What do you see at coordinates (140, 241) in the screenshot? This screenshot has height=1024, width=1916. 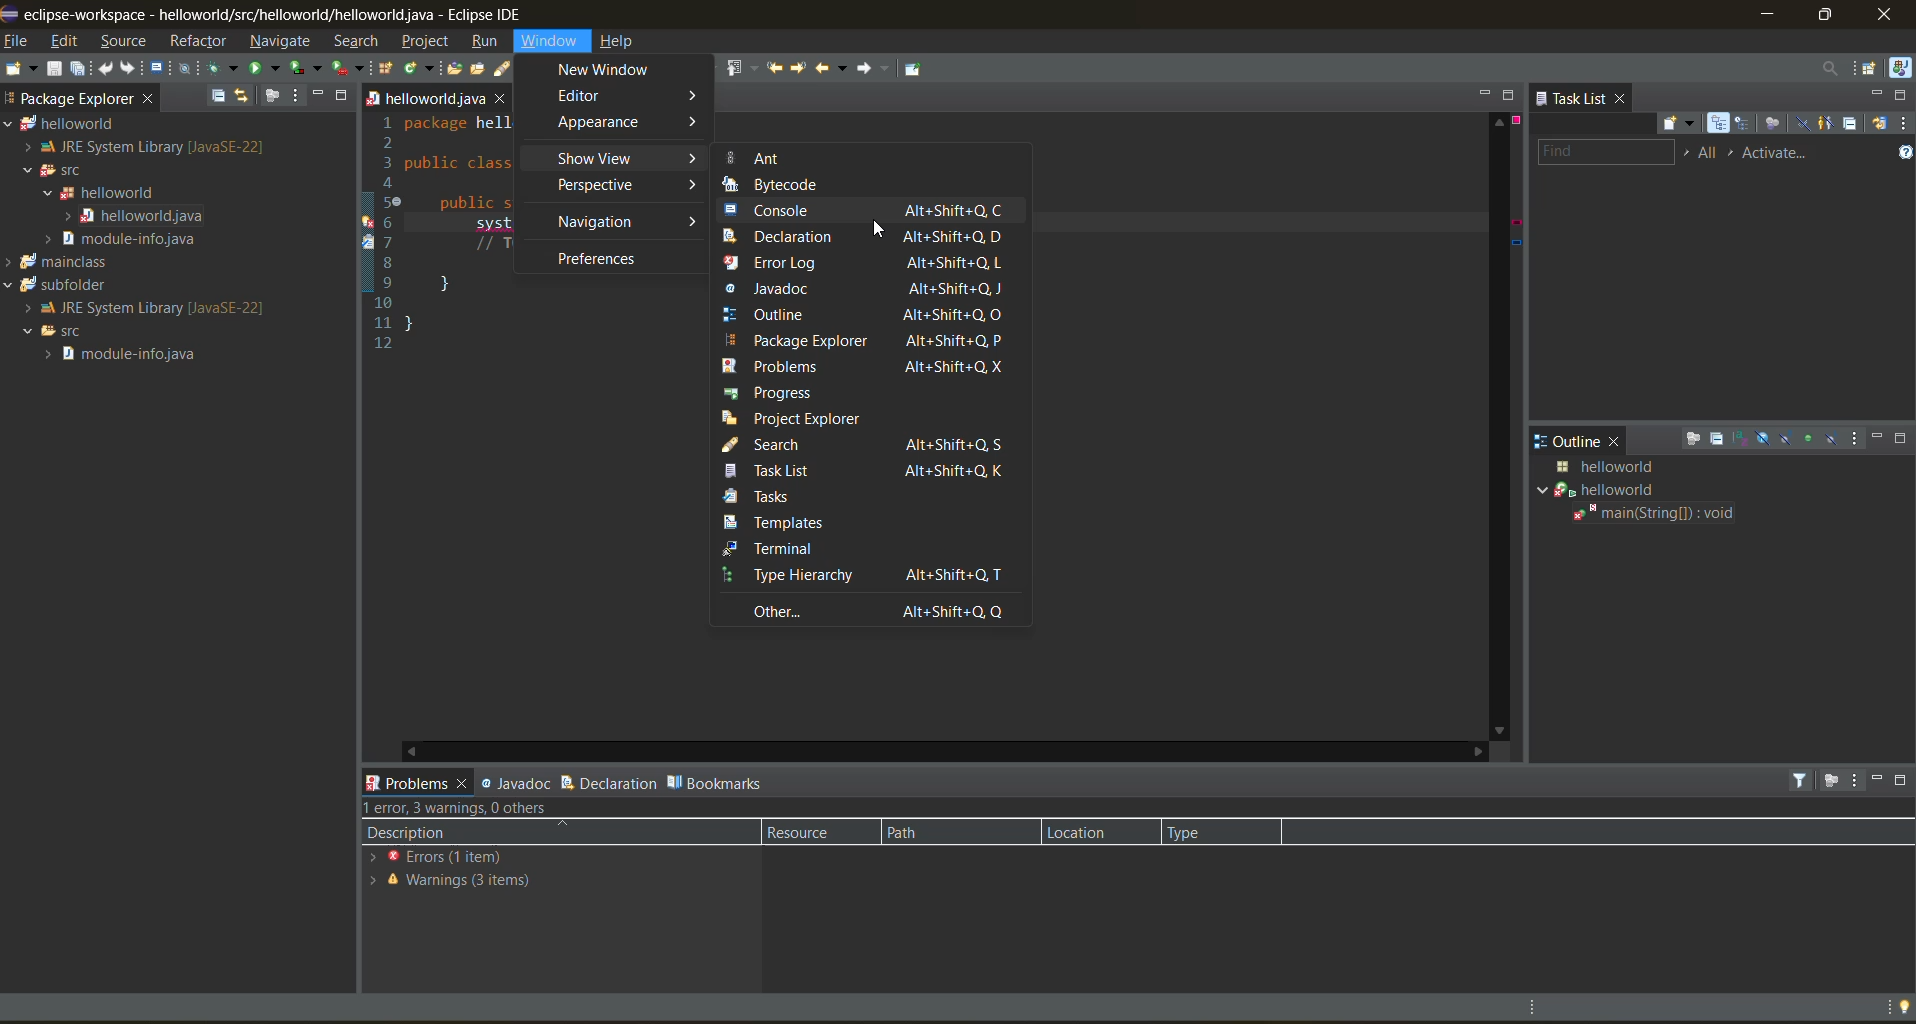 I see `modules info java` at bounding box center [140, 241].